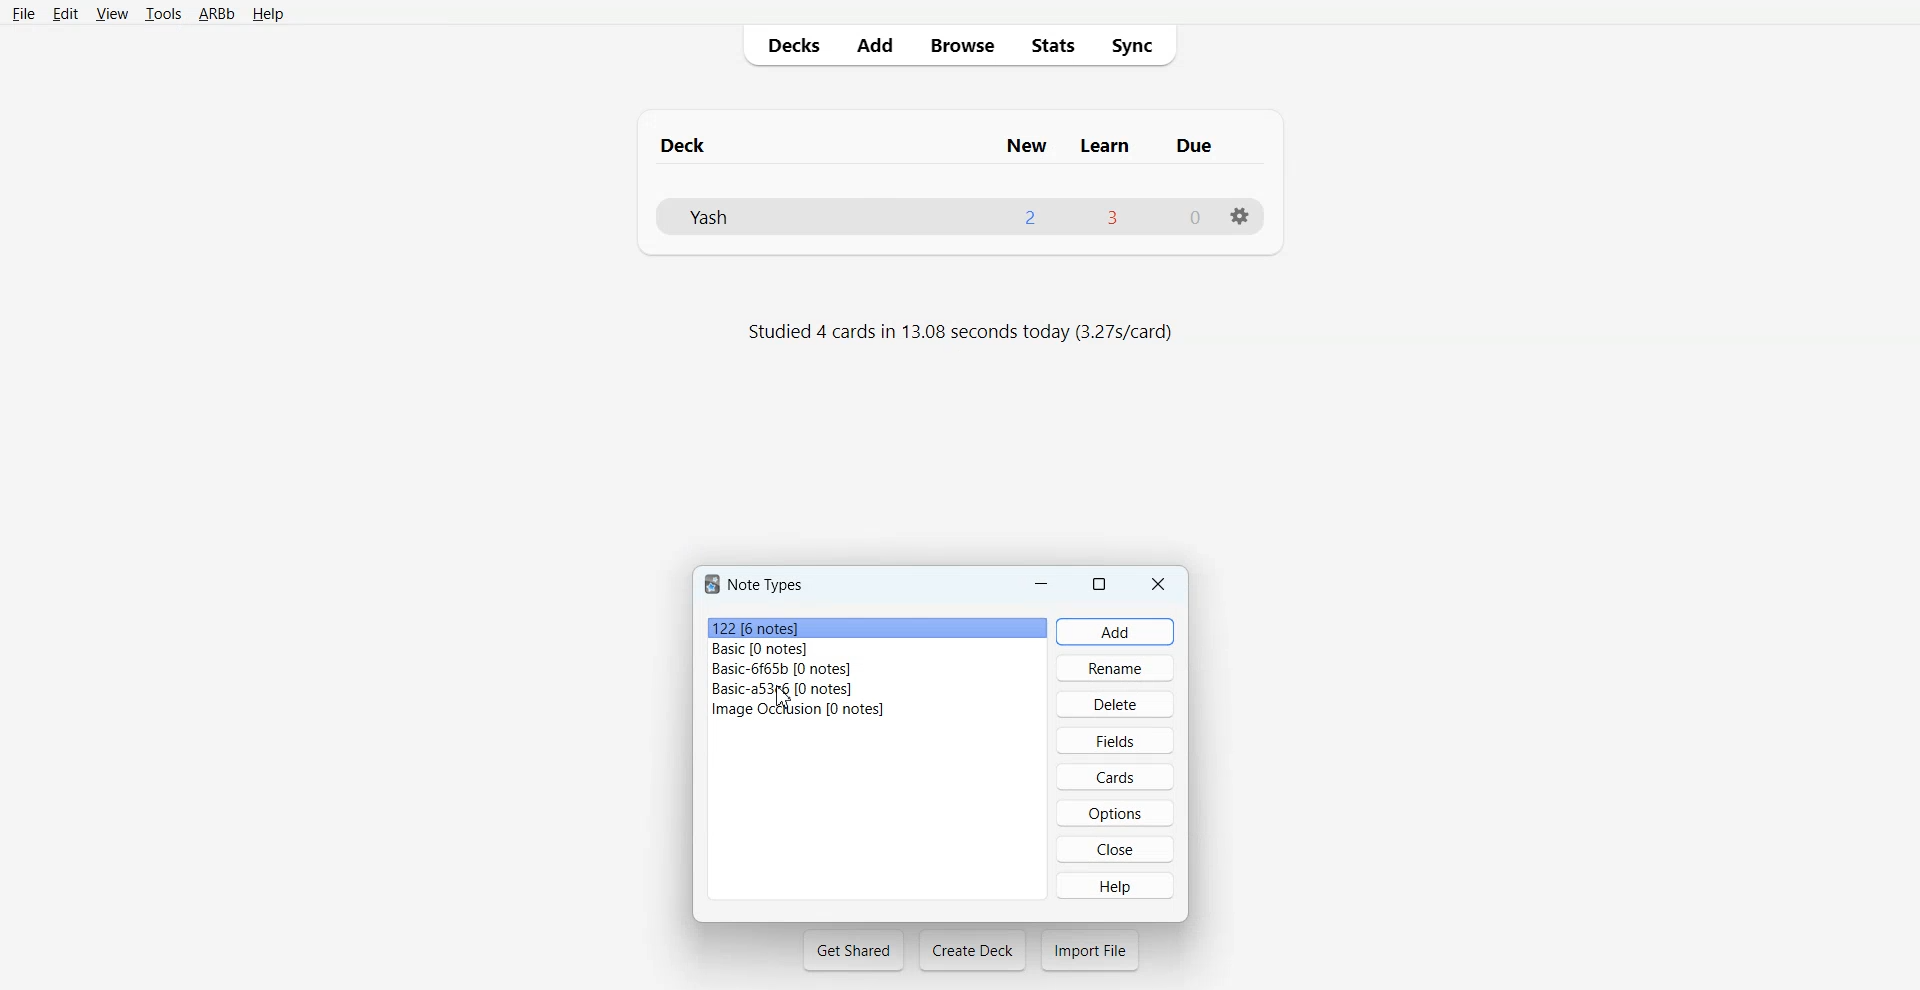 This screenshot has width=1920, height=990. I want to click on Decks, so click(789, 45).